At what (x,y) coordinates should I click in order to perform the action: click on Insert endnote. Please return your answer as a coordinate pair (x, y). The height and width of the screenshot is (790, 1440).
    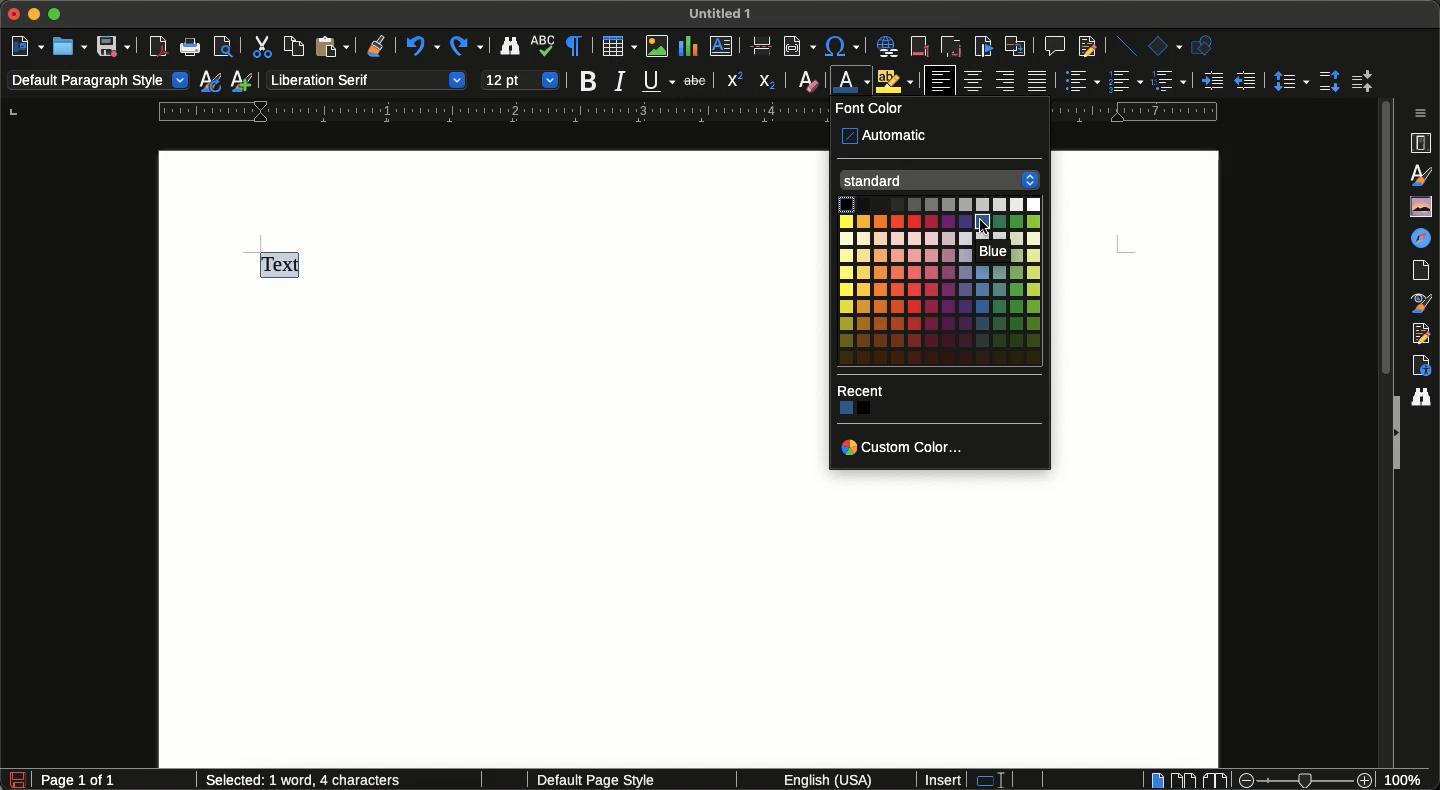
    Looking at the image, I should click on (949, 45).